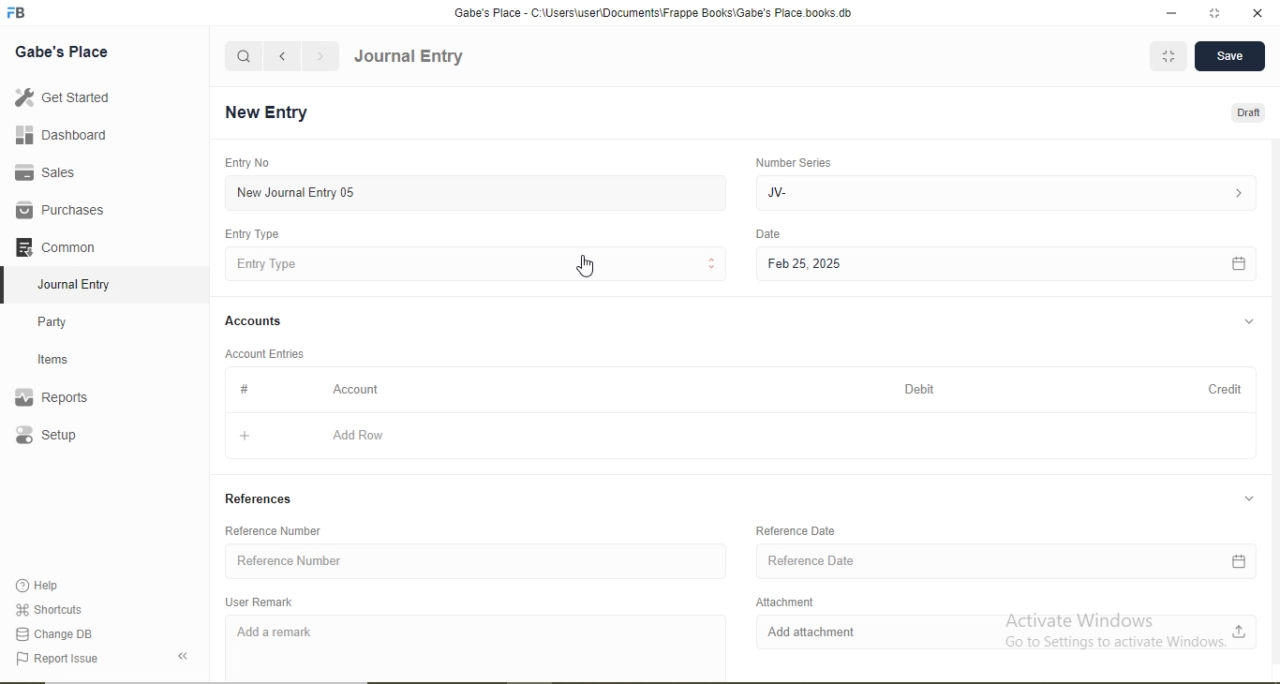  I want to click on Reports, so click(61, 398).